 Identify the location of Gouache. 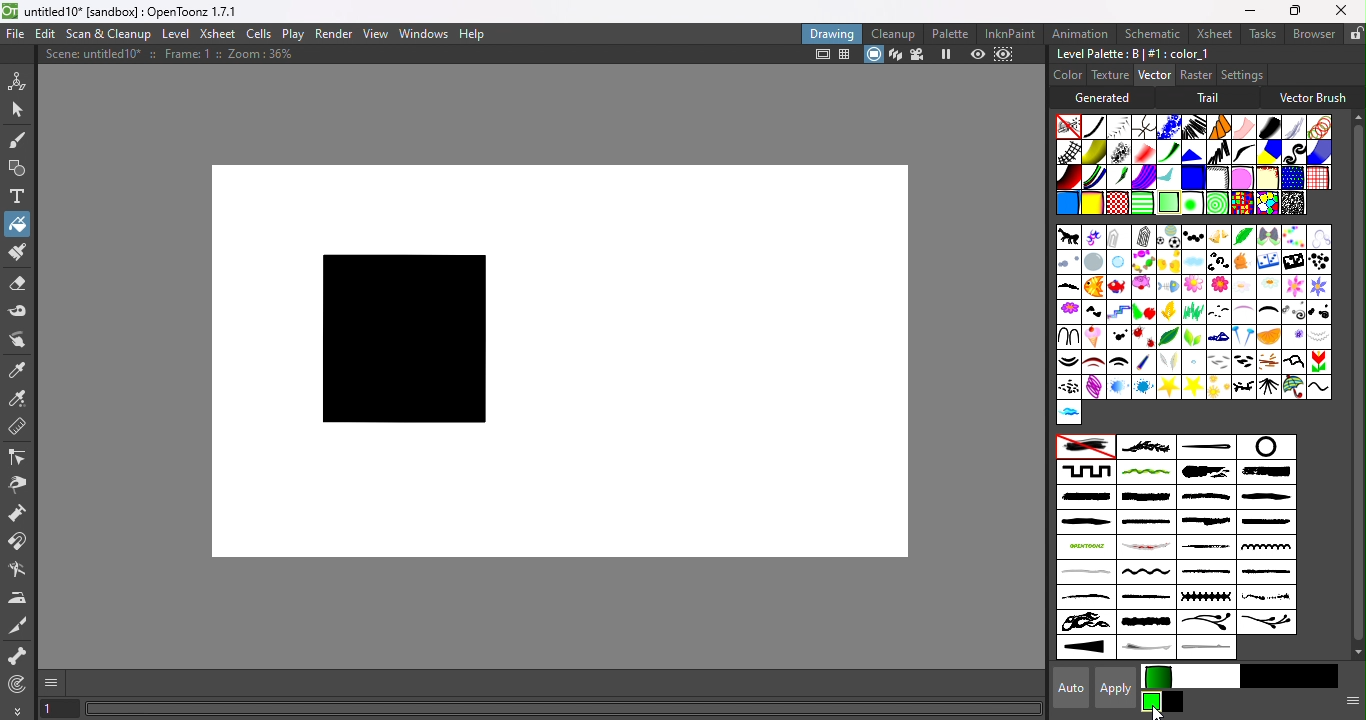
(1120, 178).